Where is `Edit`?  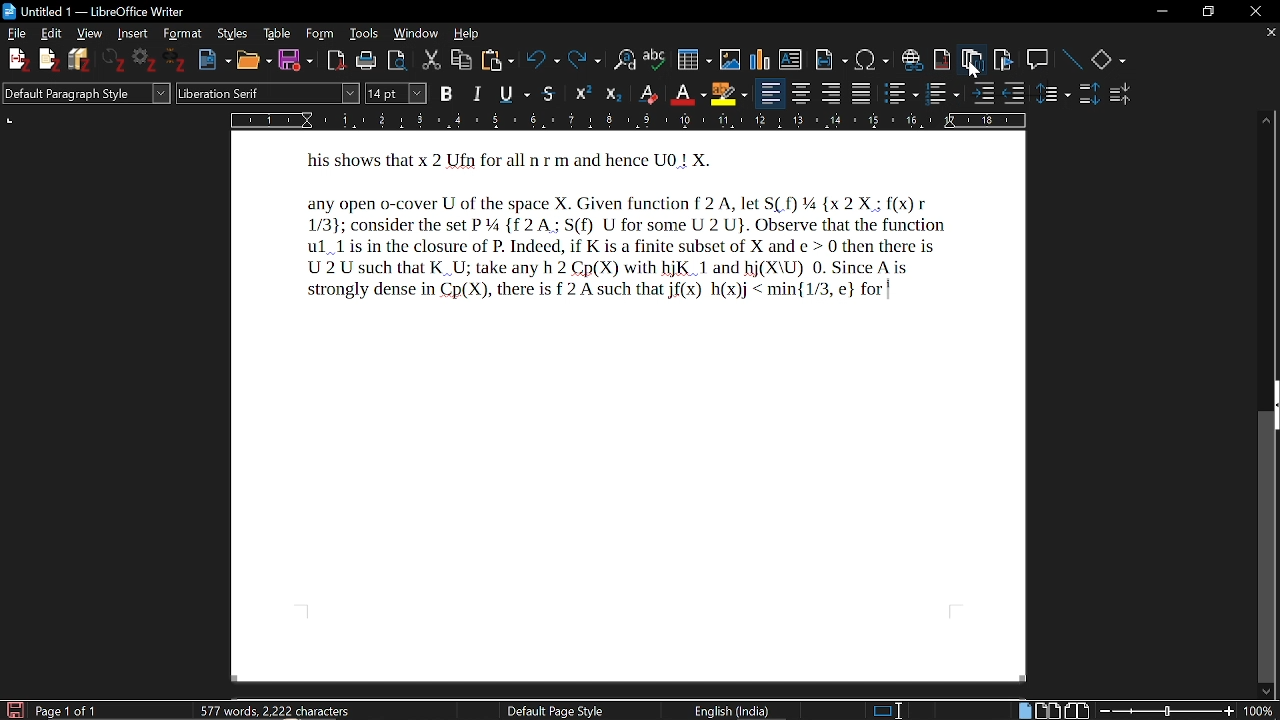
Edit is located at coordinates (53, 33).